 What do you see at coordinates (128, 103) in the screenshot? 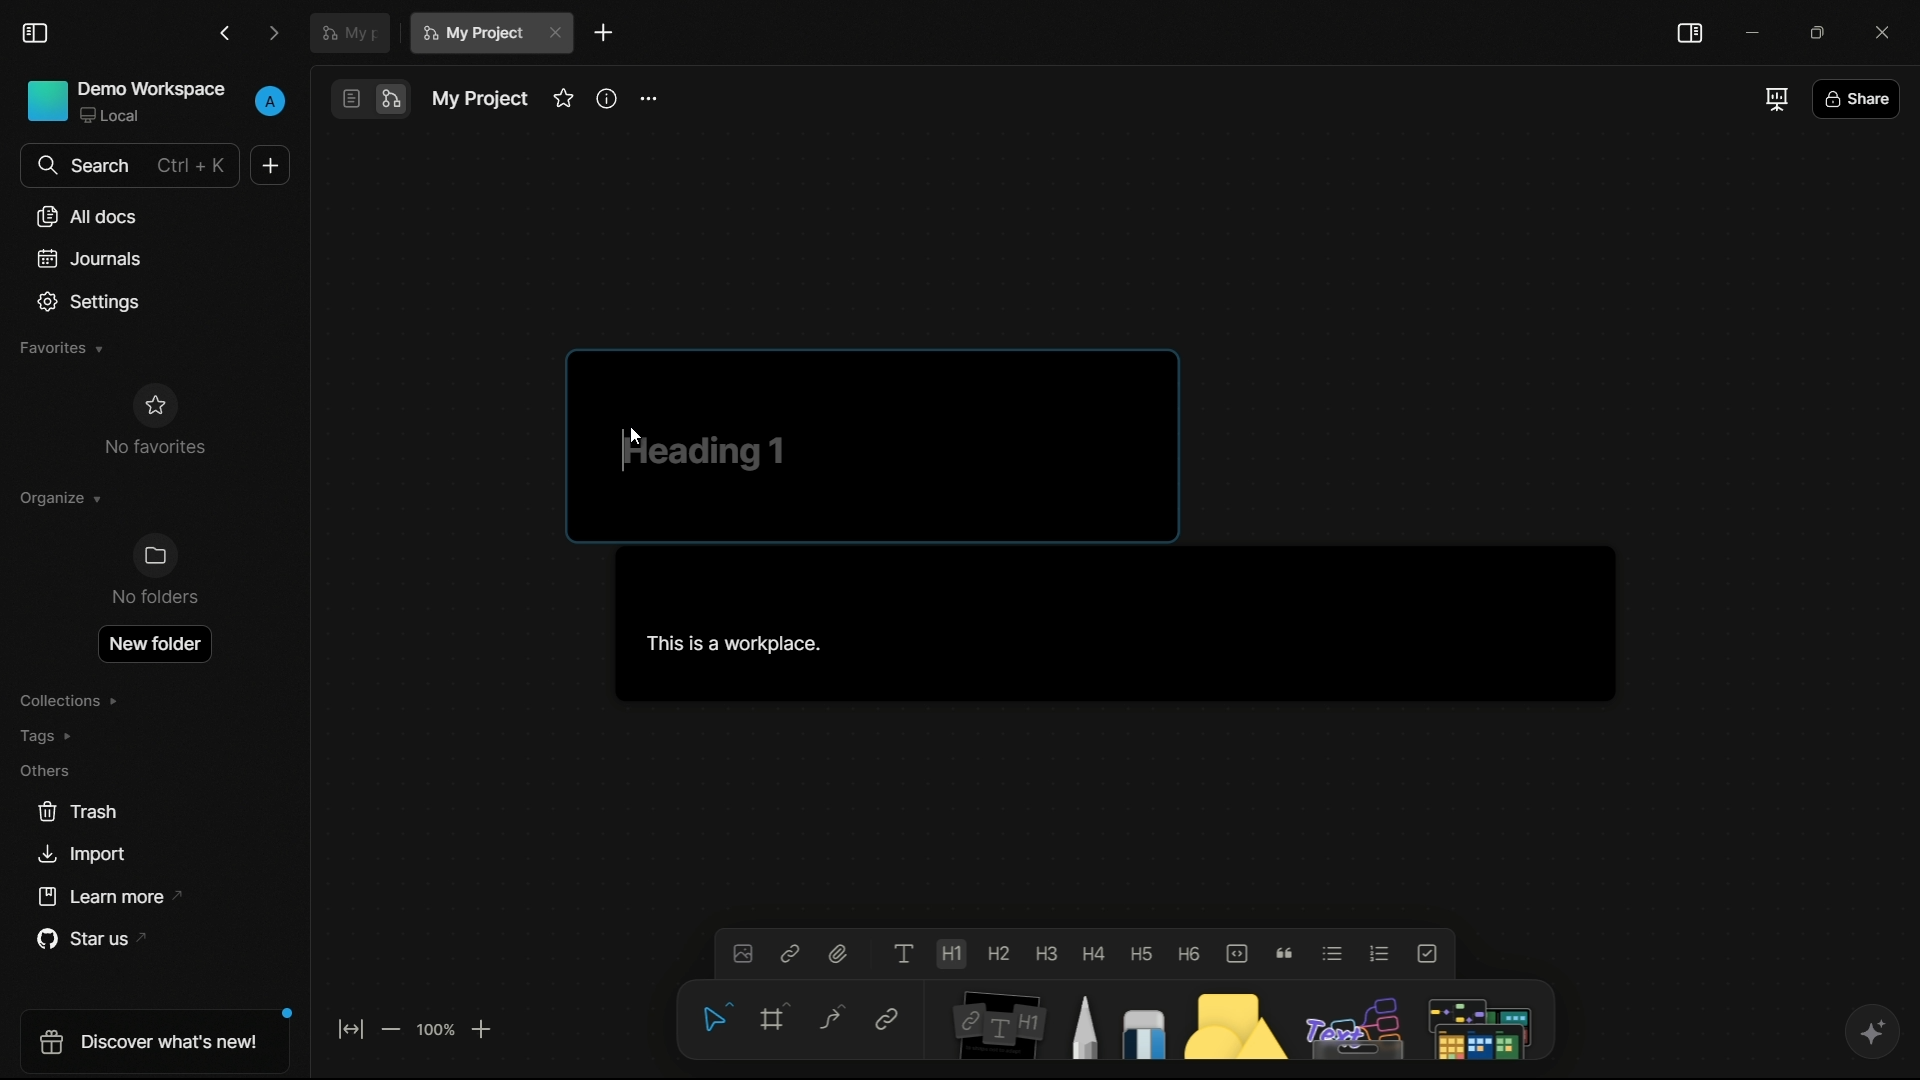
I see `demo workspace` at bounding box center [128, 103].